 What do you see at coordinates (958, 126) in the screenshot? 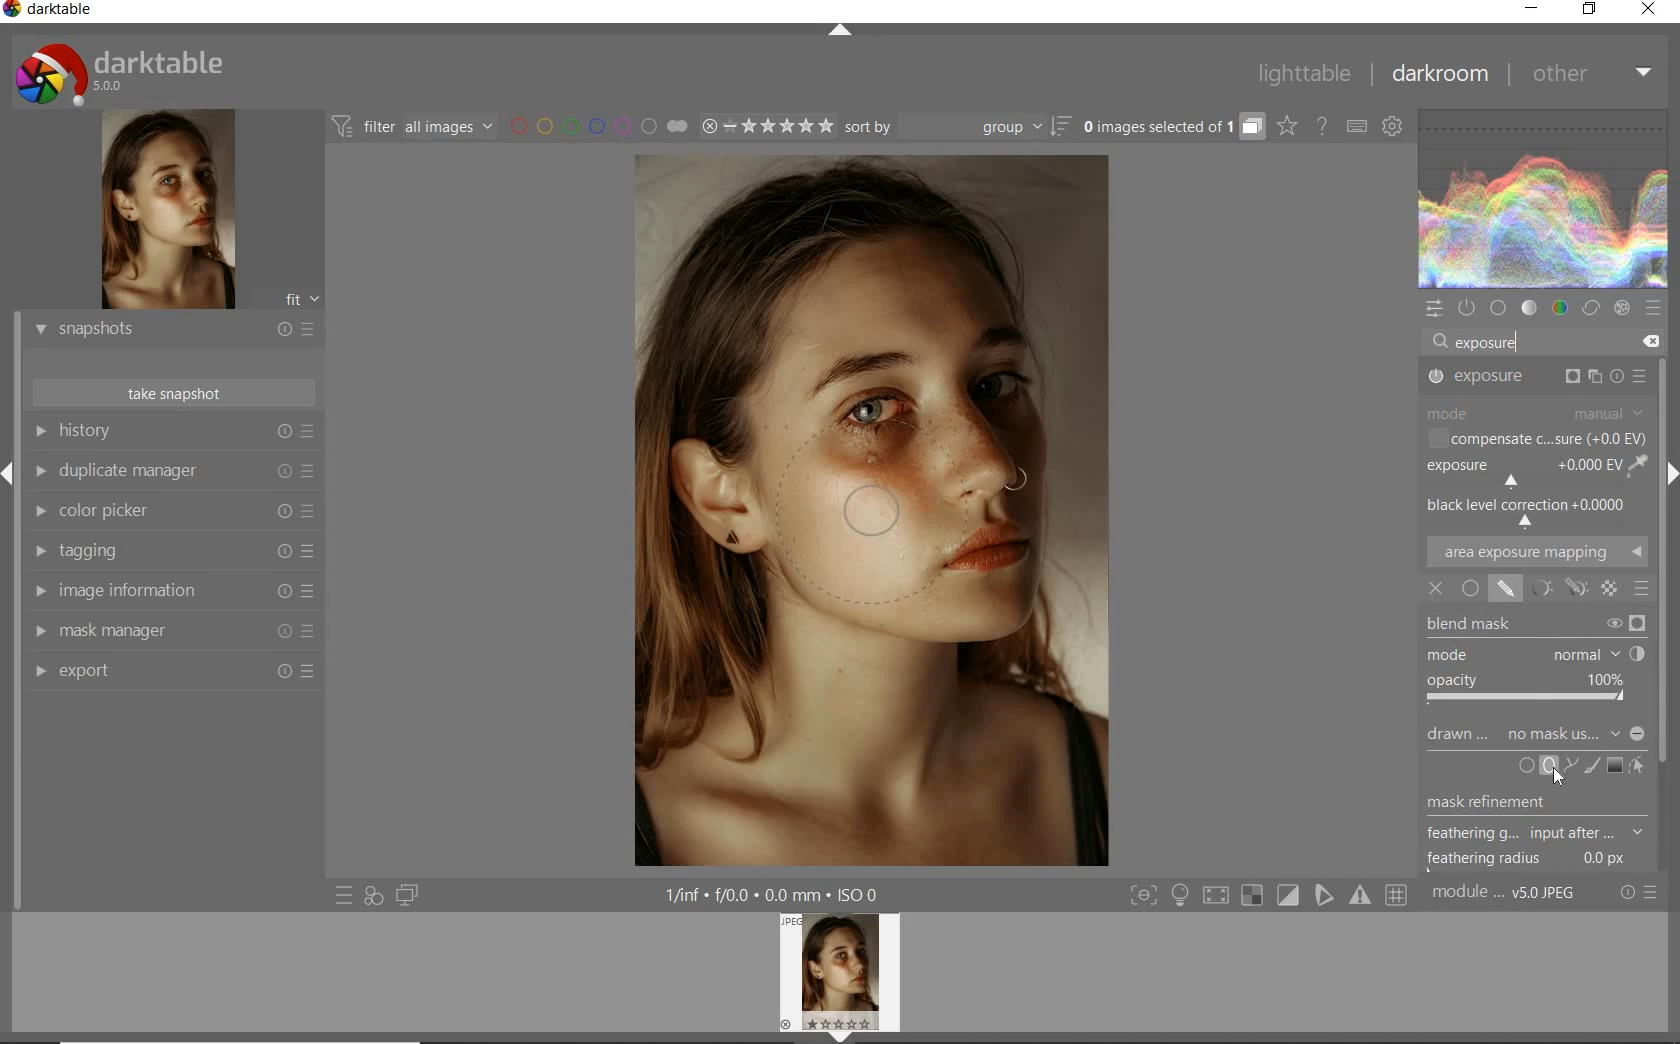
I see `sort` at bounding box center [958, 126].